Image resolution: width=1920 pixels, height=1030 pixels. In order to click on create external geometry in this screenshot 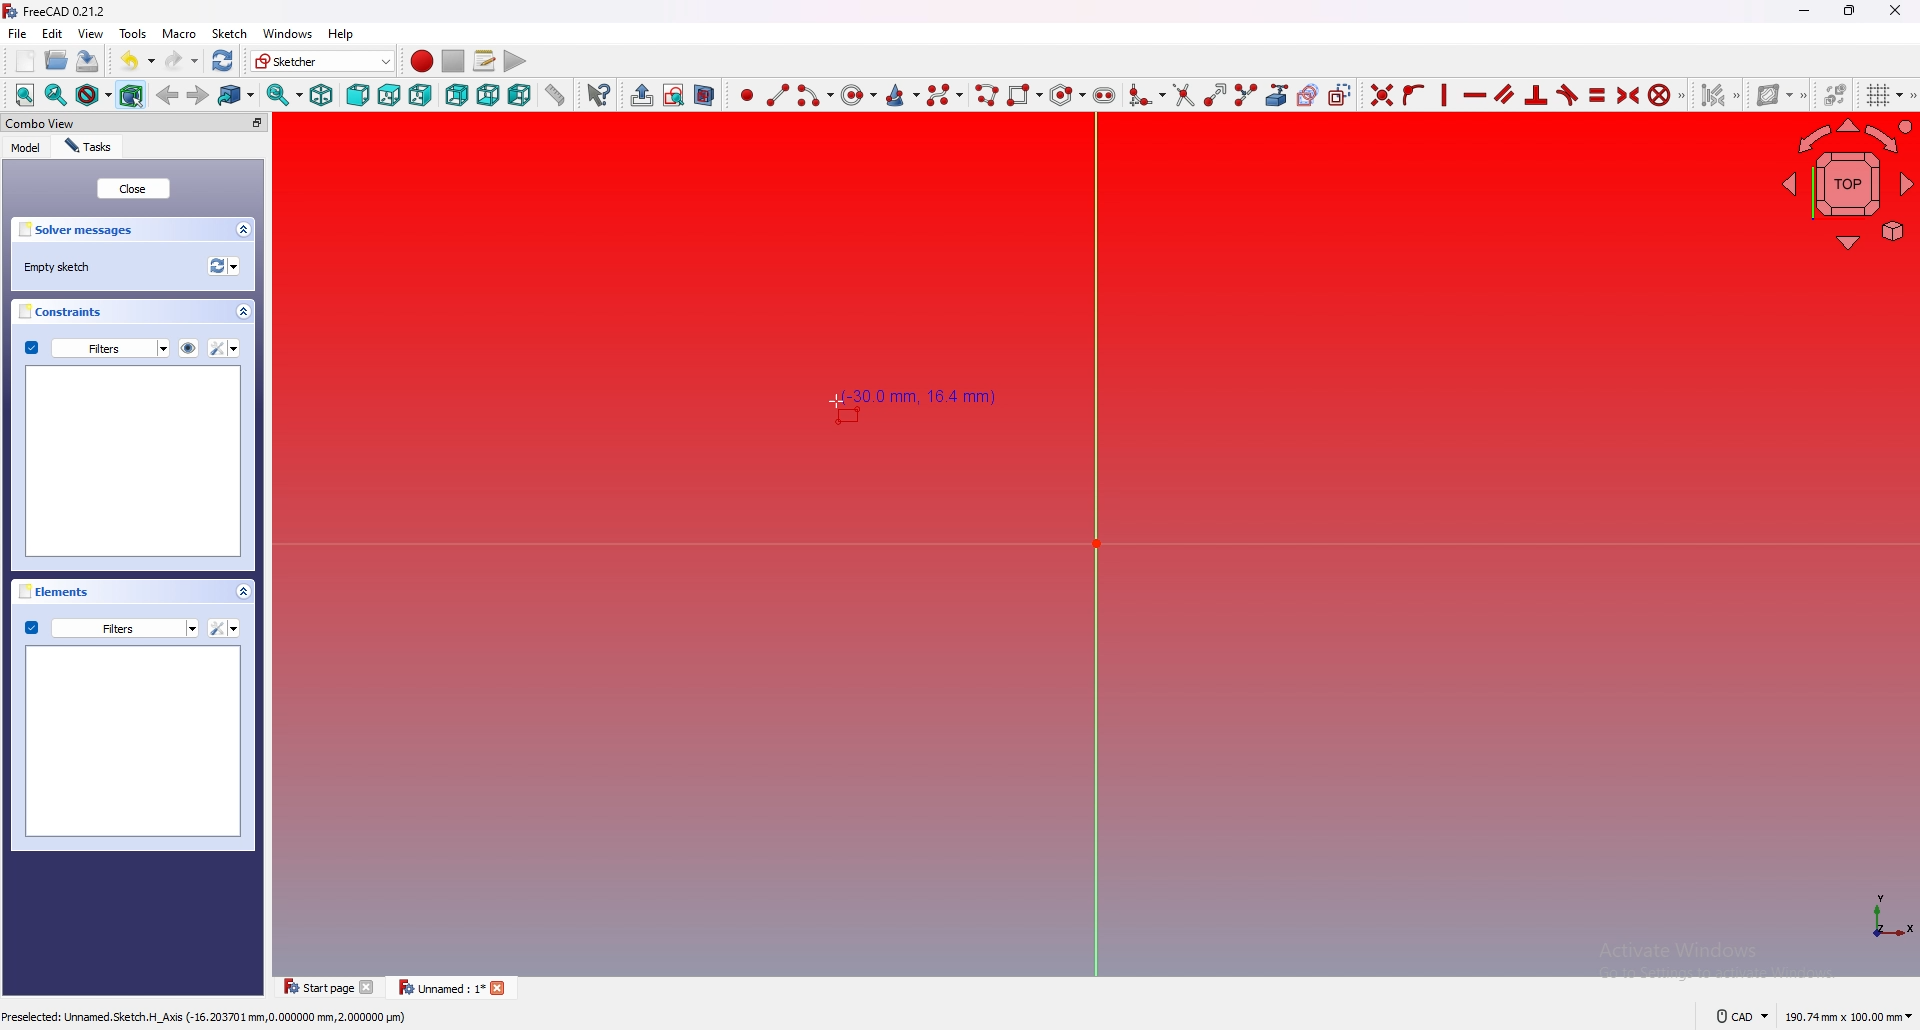, I will do `click(1277, 95)`.